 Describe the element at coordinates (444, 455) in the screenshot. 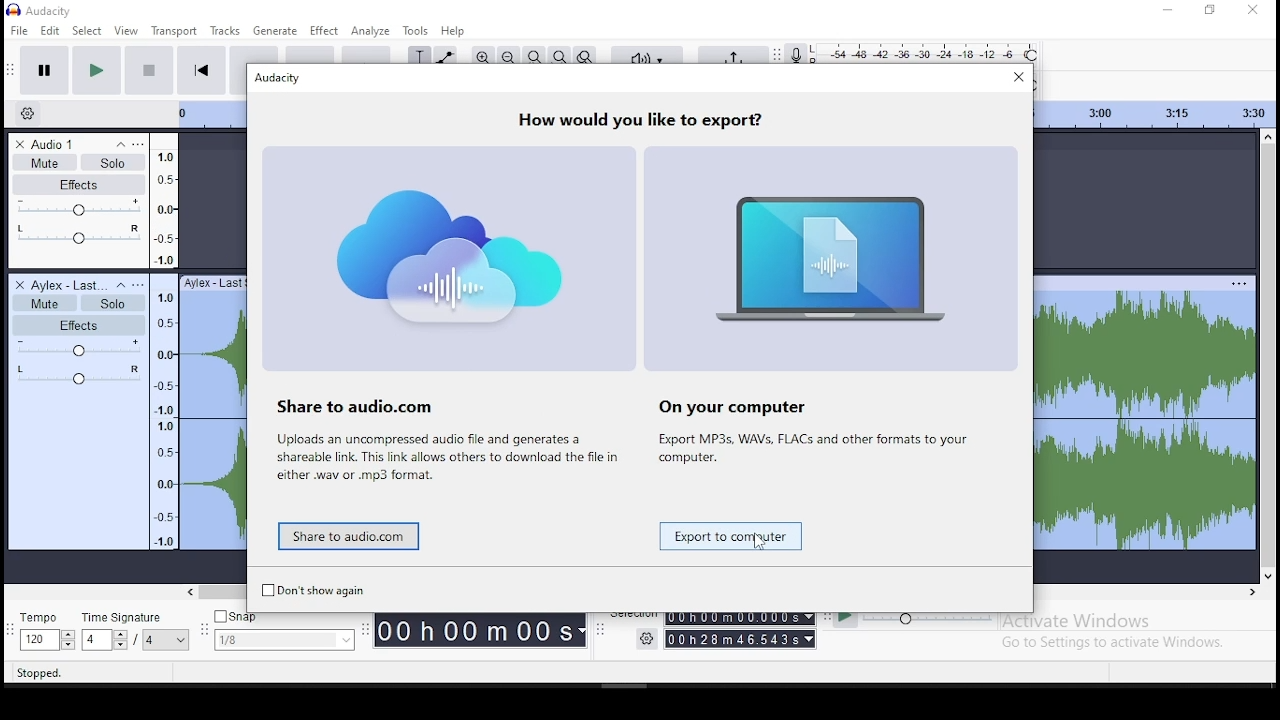

I see `text` at that location.